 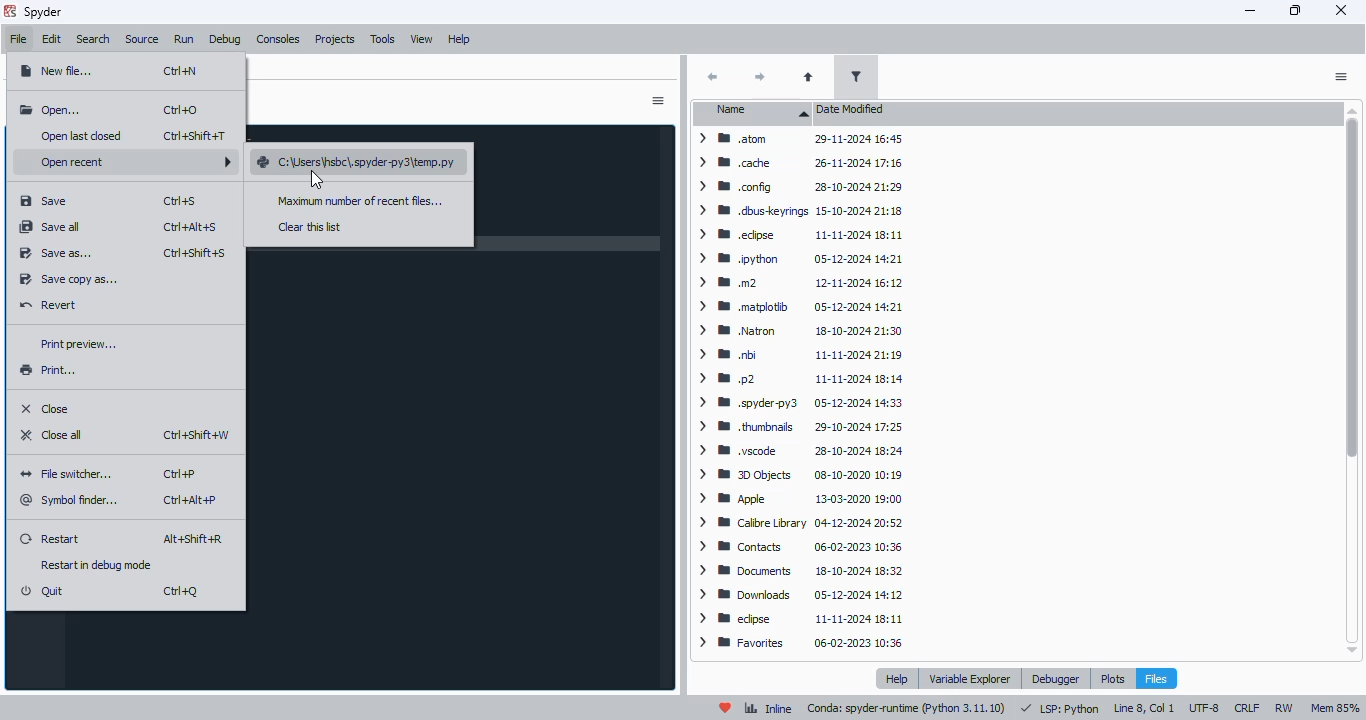 I want to click on revert, so click(x=49, y=304).